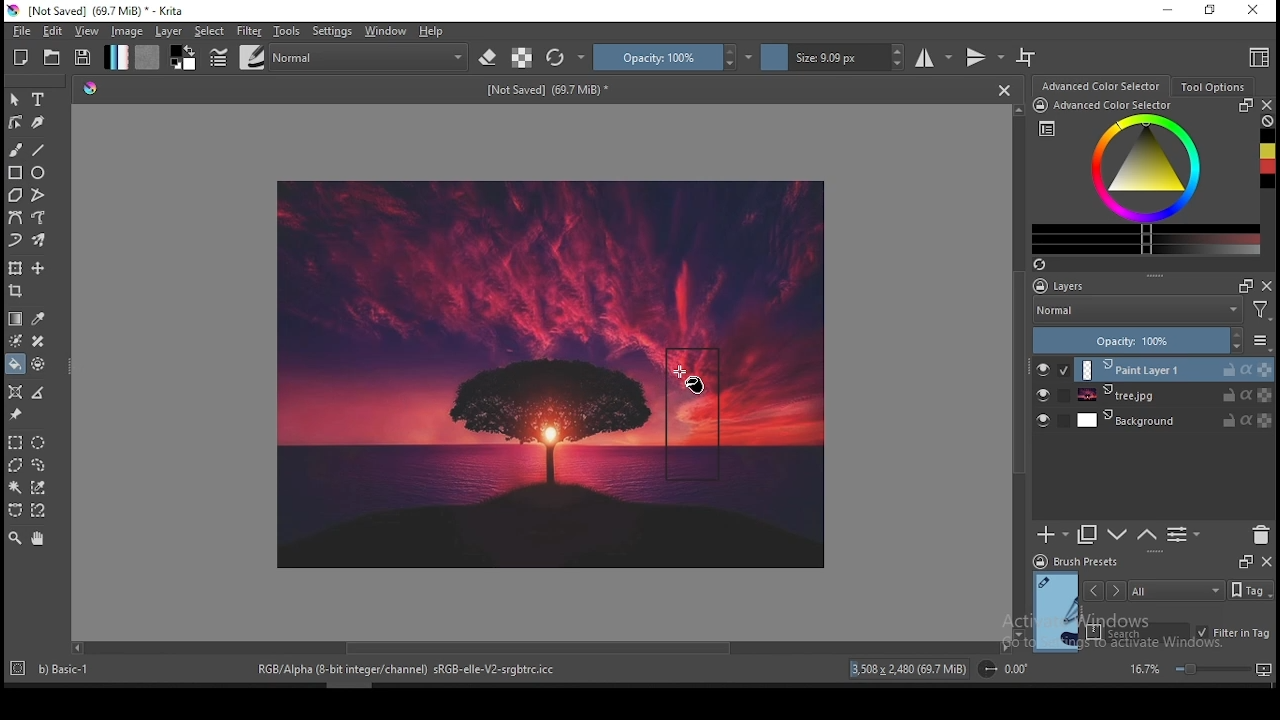  Describe the element at coordinates (1110, 285) in the screenshot. I see `layers` at that location.